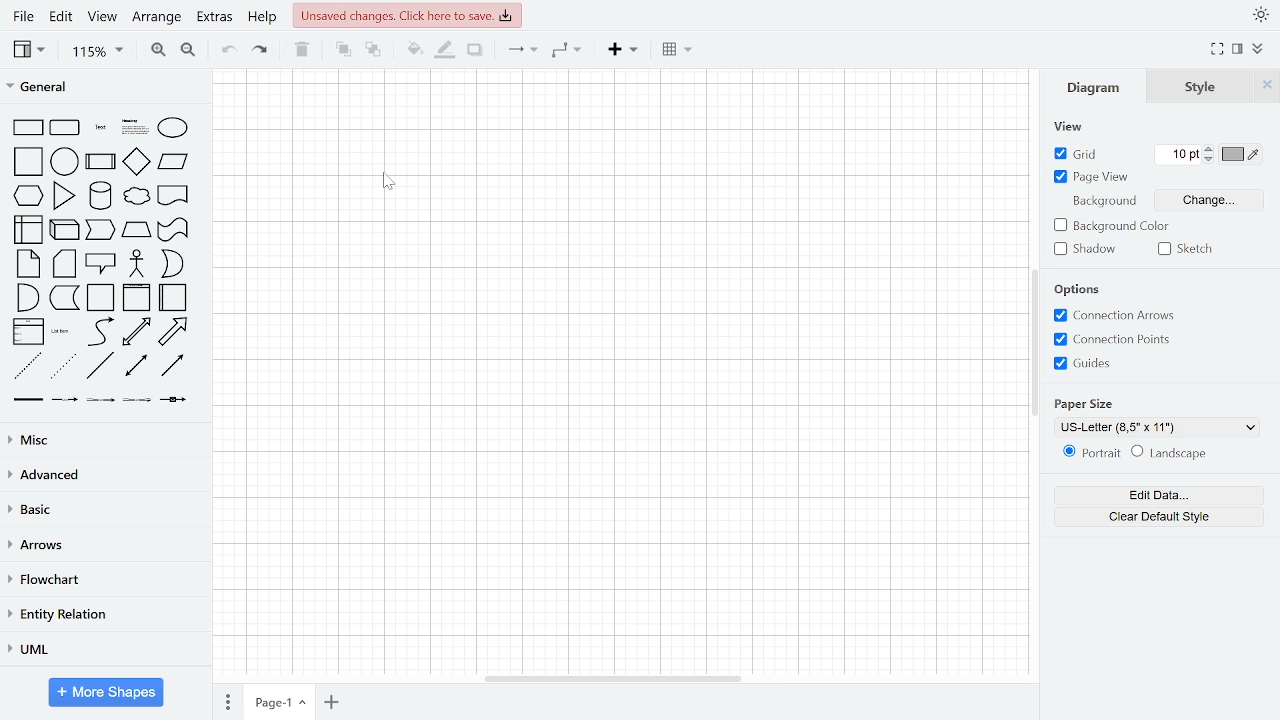  What do you see at coordinates (1158, 427) in the screenshot?
I see `US -Letter (8.5''x11'')` at bounding box center [1158, 427].